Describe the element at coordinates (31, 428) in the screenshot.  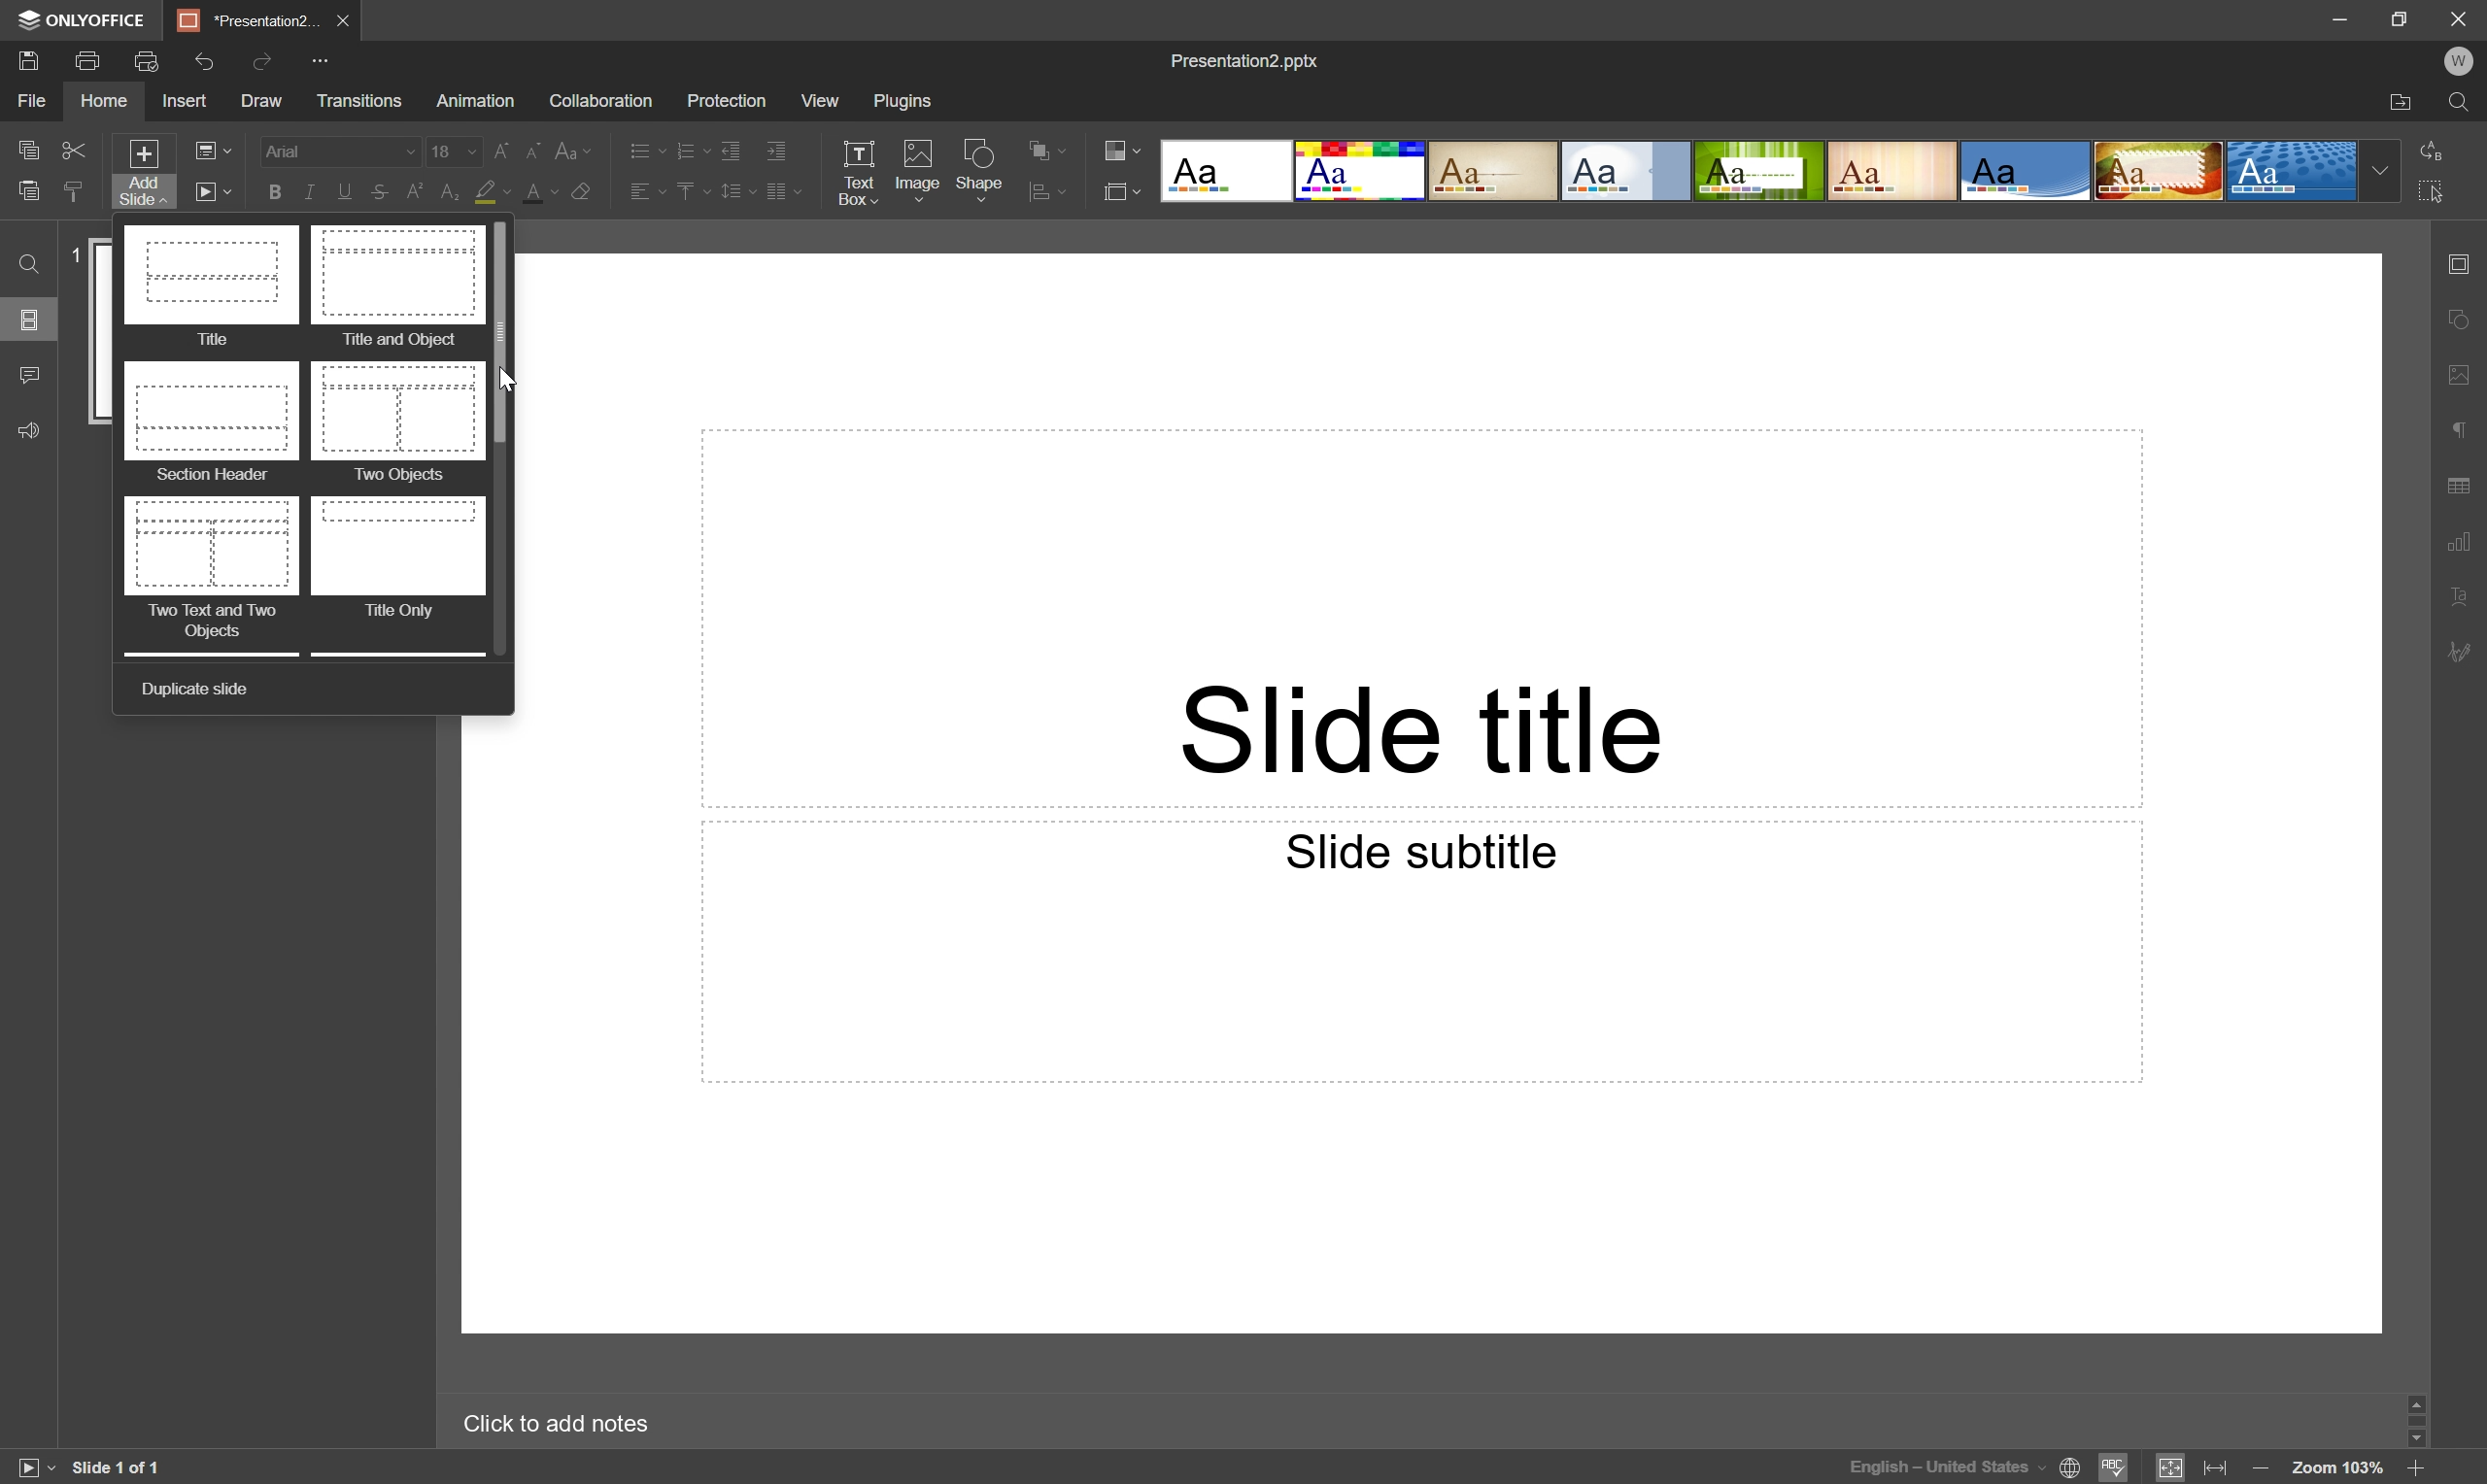
I see `Feedback & Support` at that location.